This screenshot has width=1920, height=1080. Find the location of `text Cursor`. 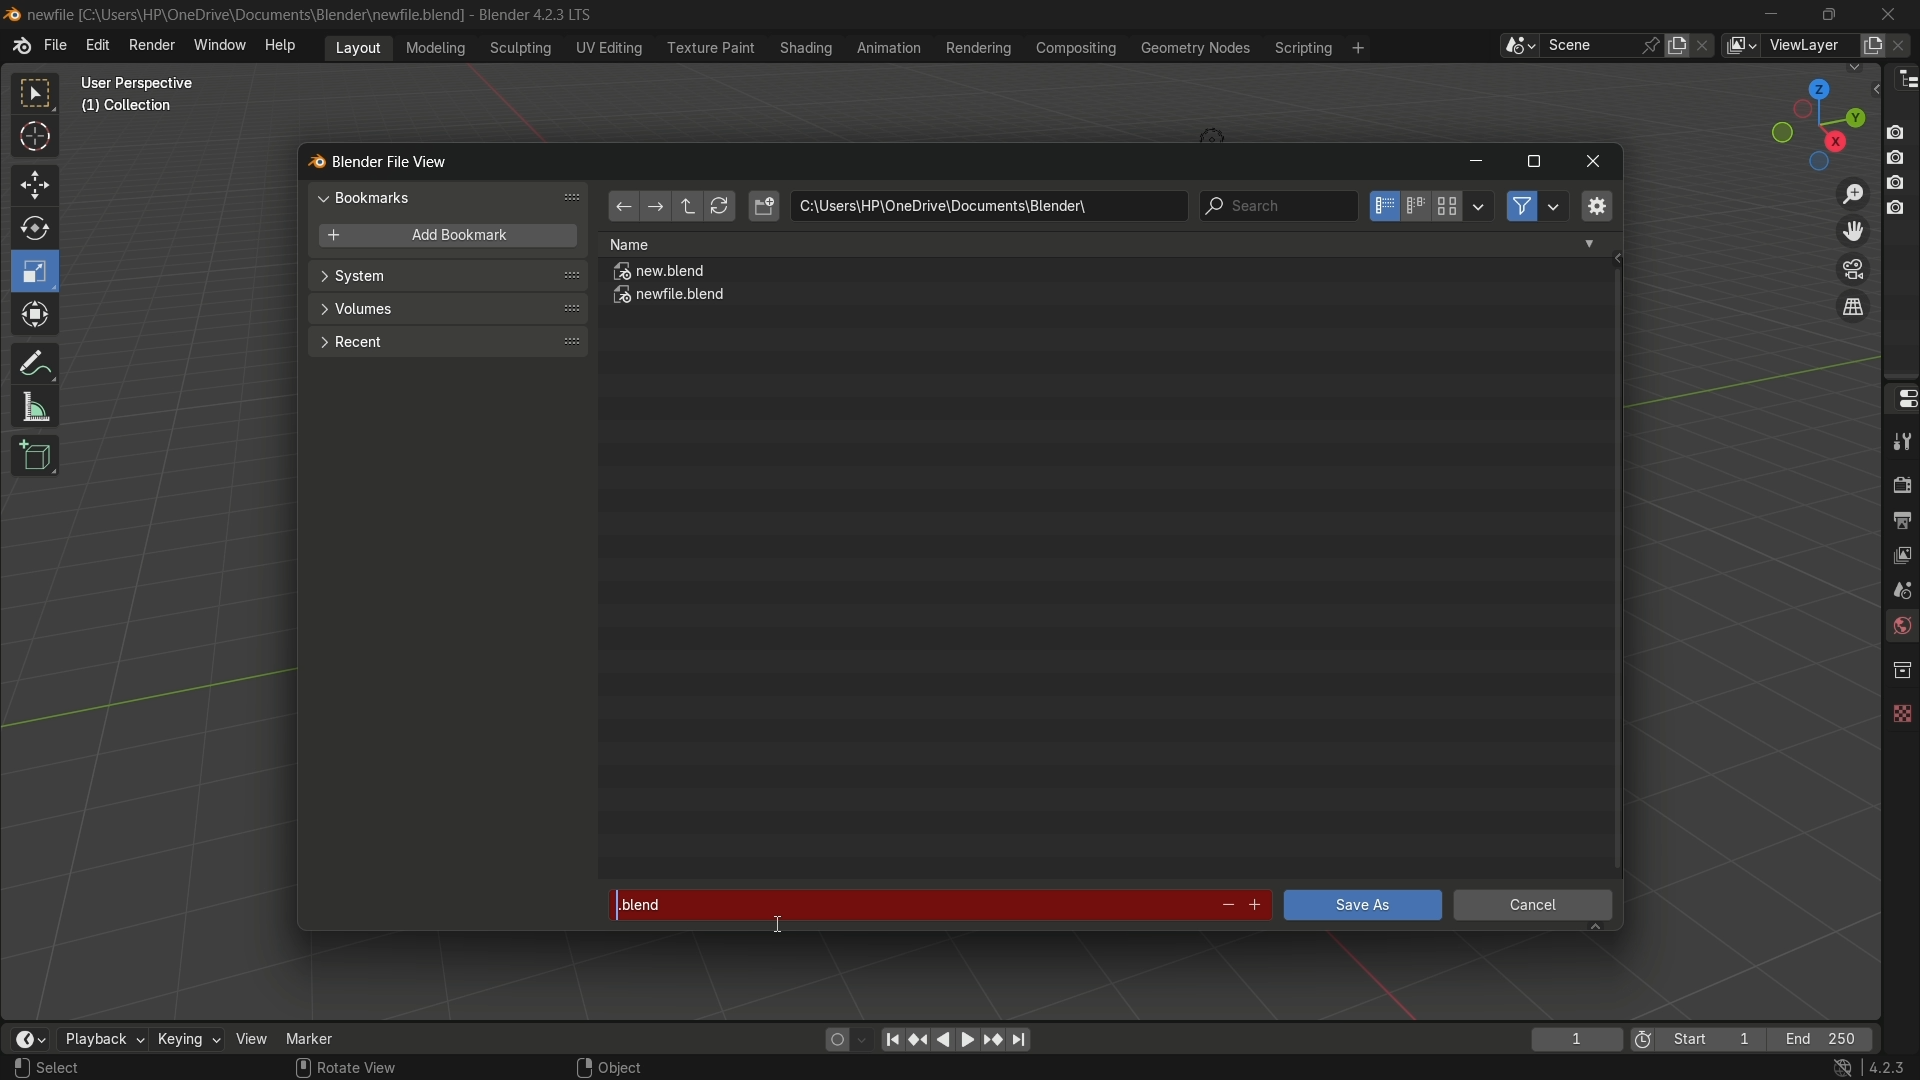

text Cursor is located at coordinates (782, 921).